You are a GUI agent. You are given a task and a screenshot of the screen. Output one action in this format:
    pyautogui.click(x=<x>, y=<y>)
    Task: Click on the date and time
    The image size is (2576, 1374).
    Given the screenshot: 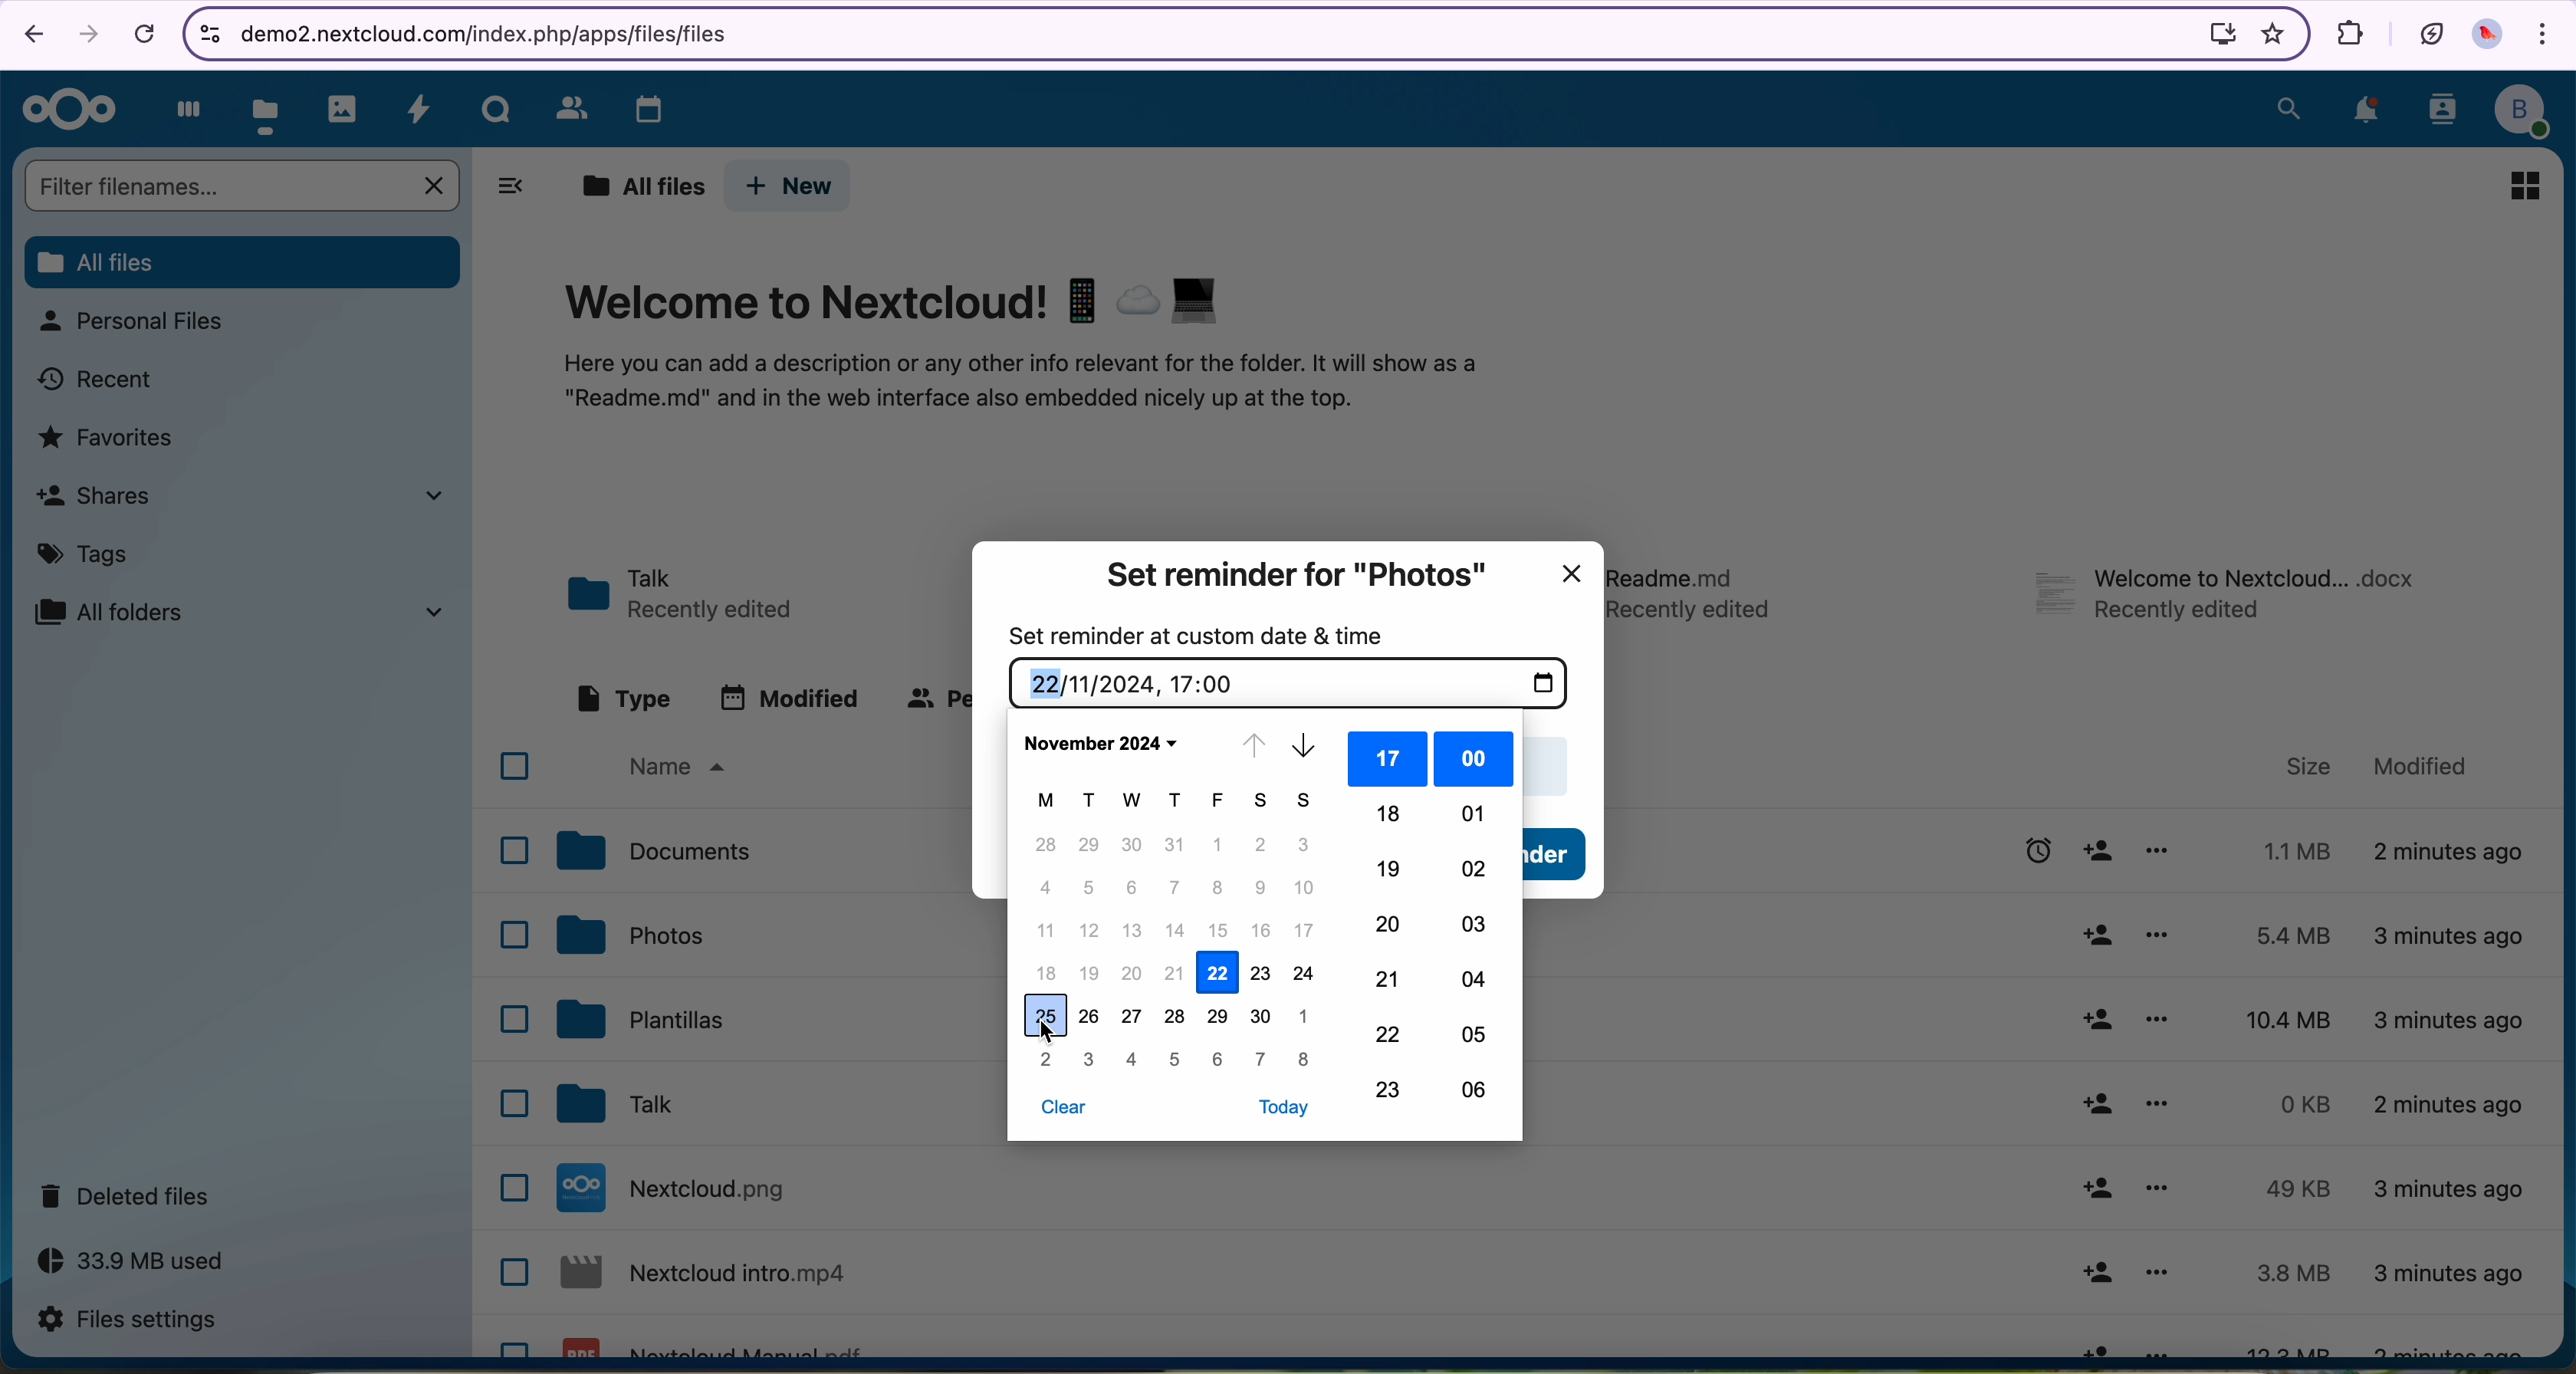 What is the action you would take?
    pyautogui.click(x=1288, y=684)
    